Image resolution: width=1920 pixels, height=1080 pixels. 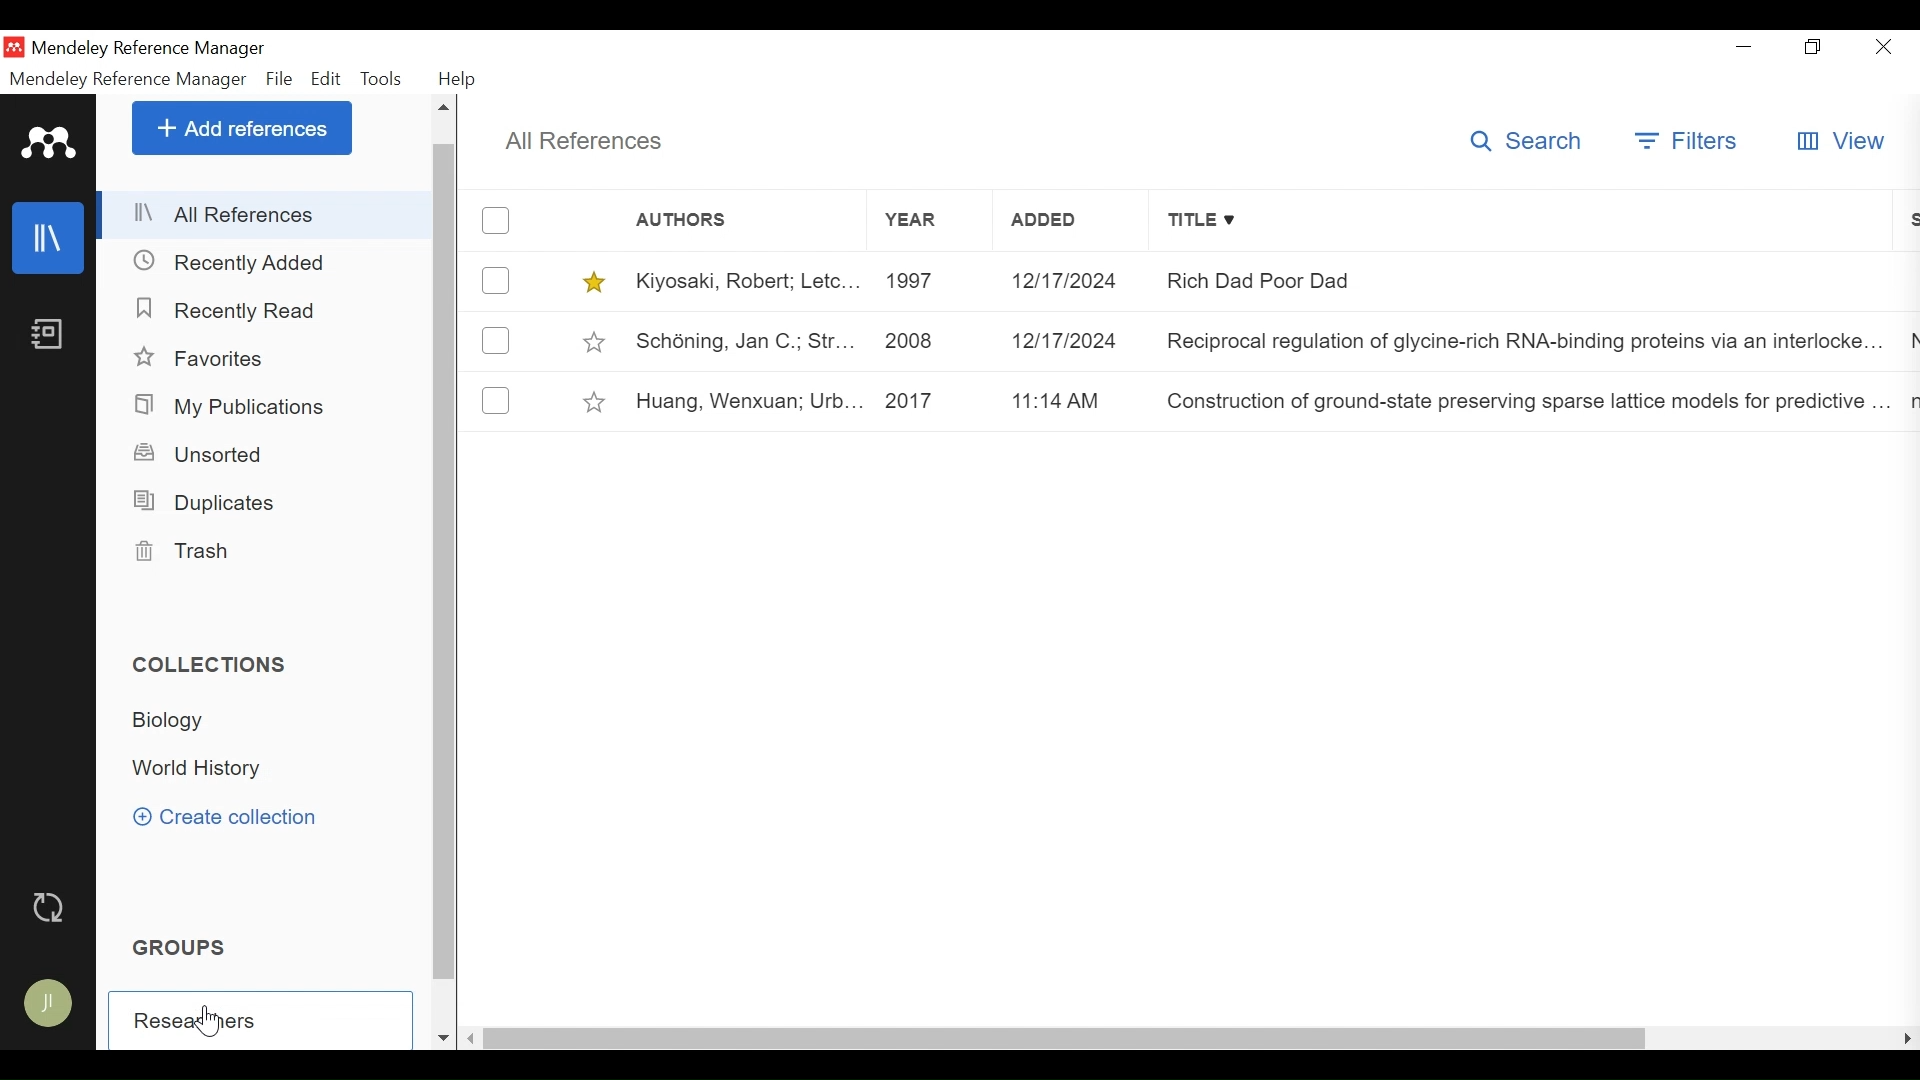 I want to click on Filters, so click(x=1685, y=140).